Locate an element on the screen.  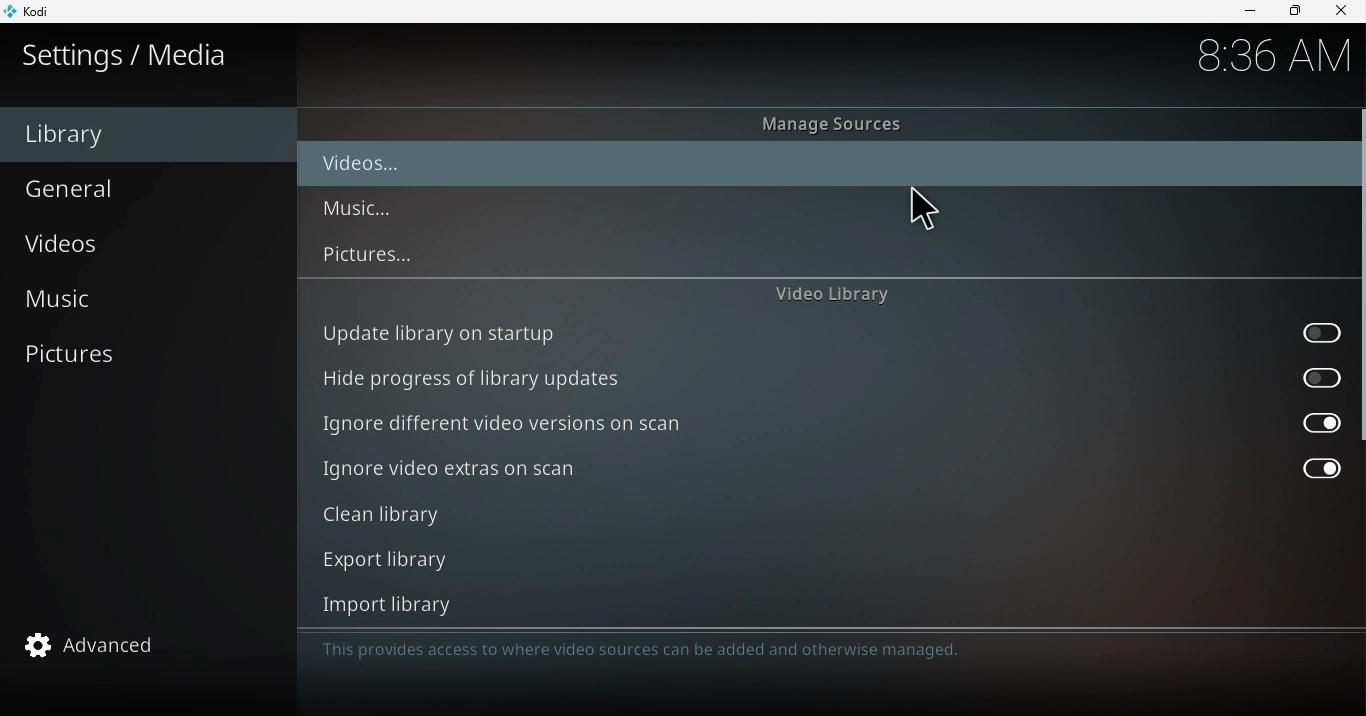
Import library is located at coordinates (820, 604).